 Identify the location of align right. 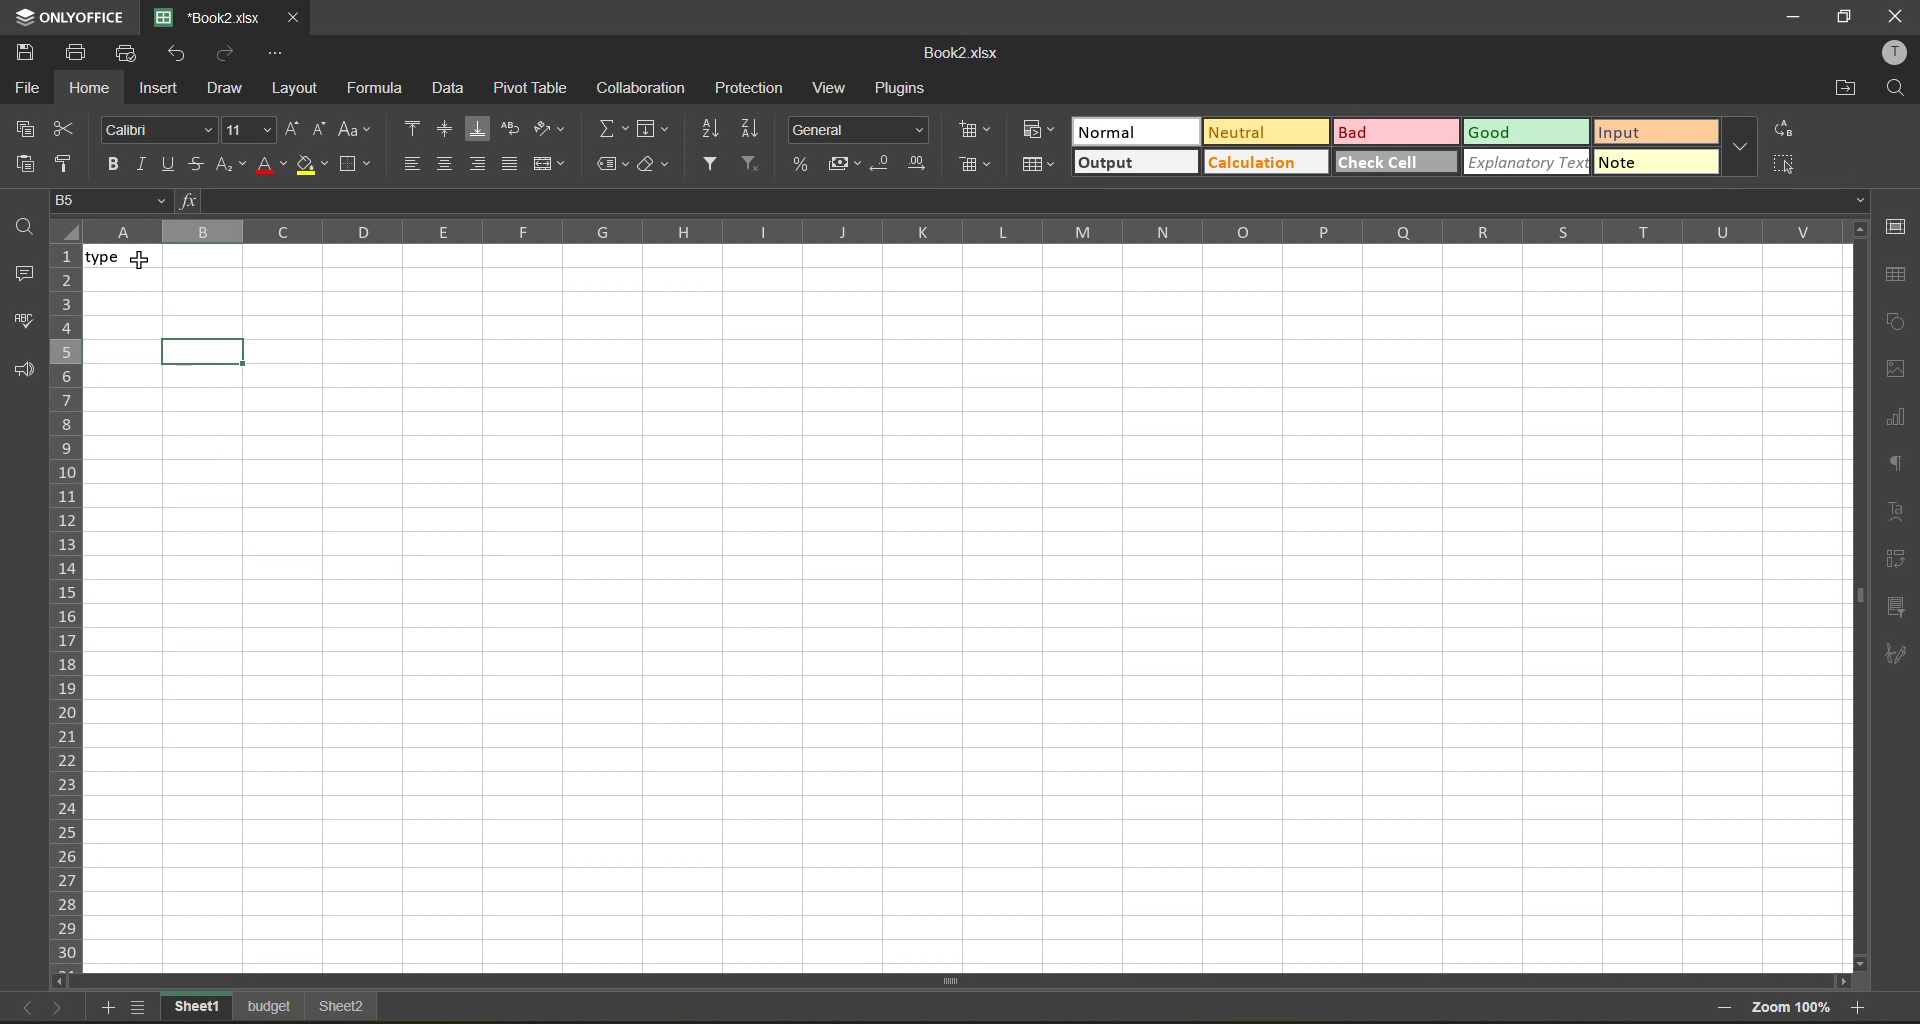
(479, 165).